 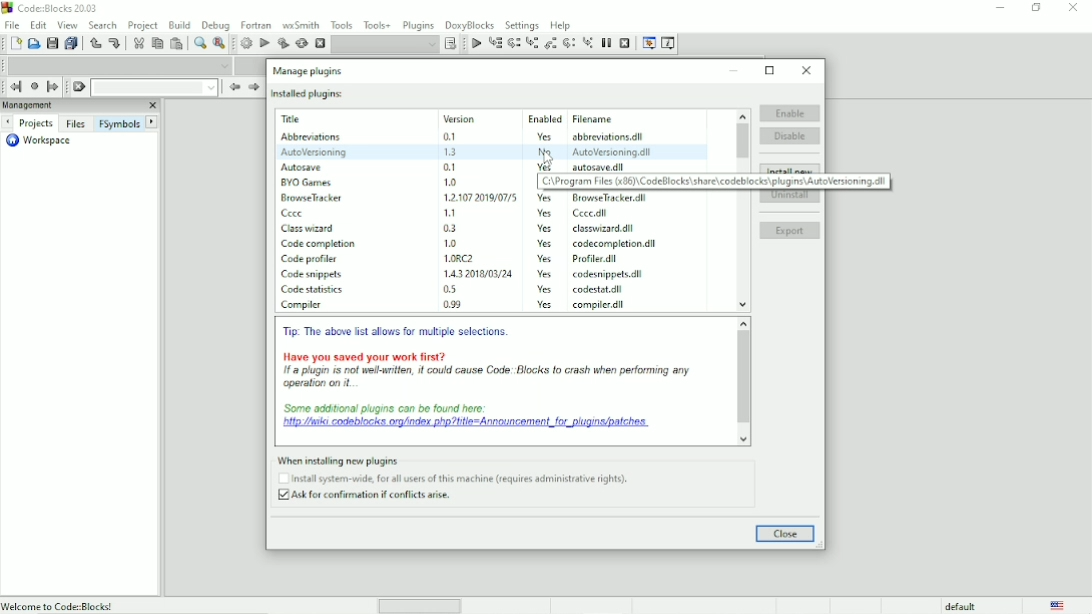 I want to click on Manage plugins, so click(x=310, y=71).